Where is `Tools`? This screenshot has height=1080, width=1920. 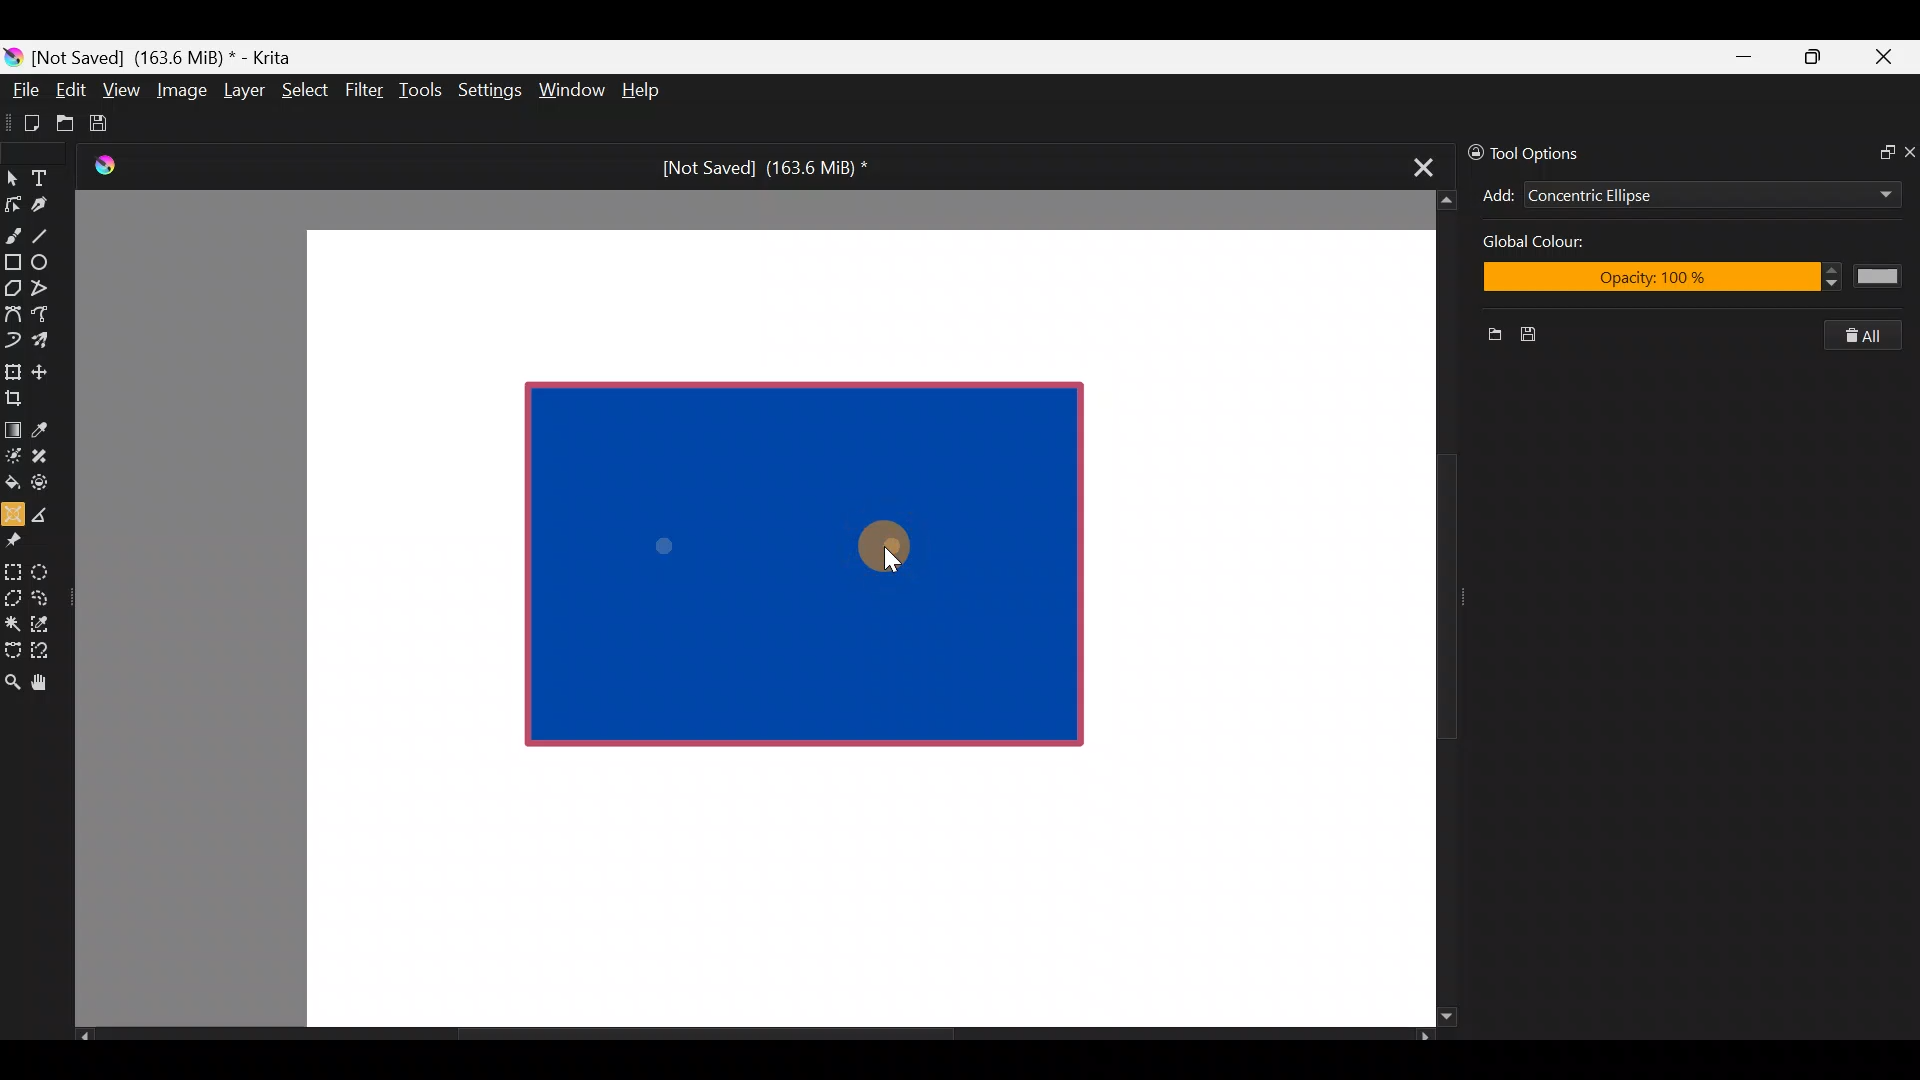 Tools is located at coordinates (424, 91).